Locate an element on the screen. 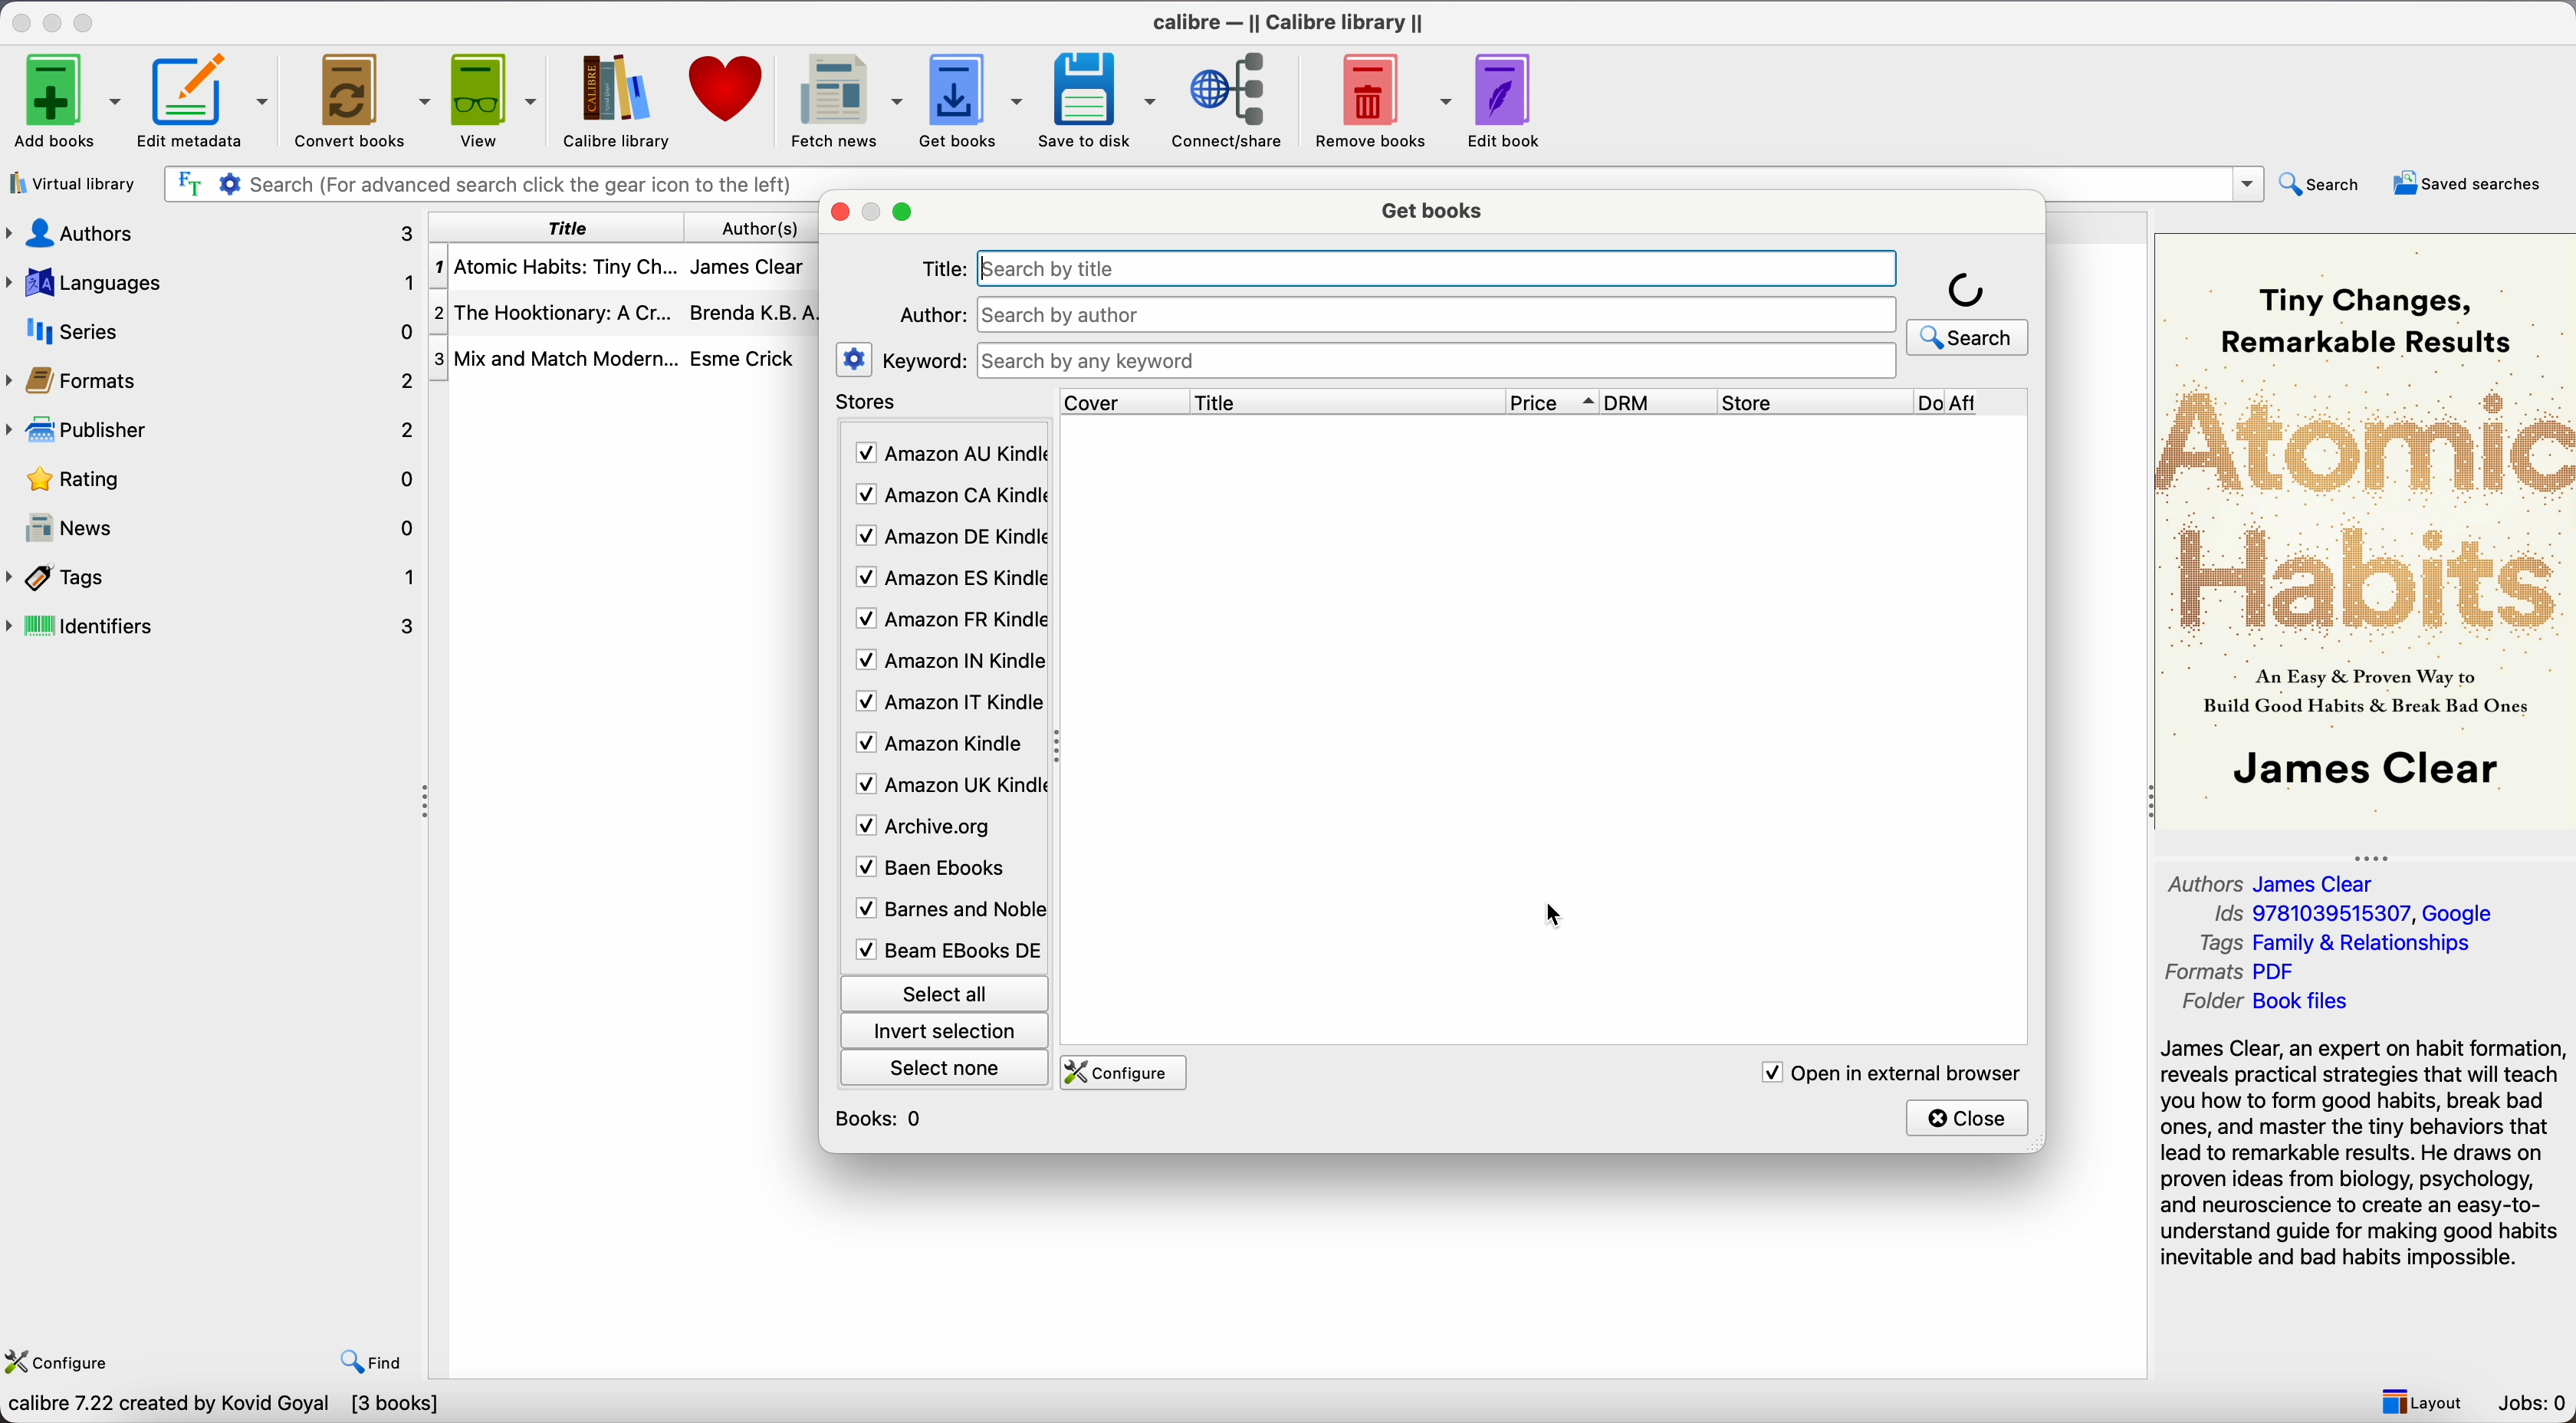  Amazon UK Kindle is located at coordinates (945, 788).